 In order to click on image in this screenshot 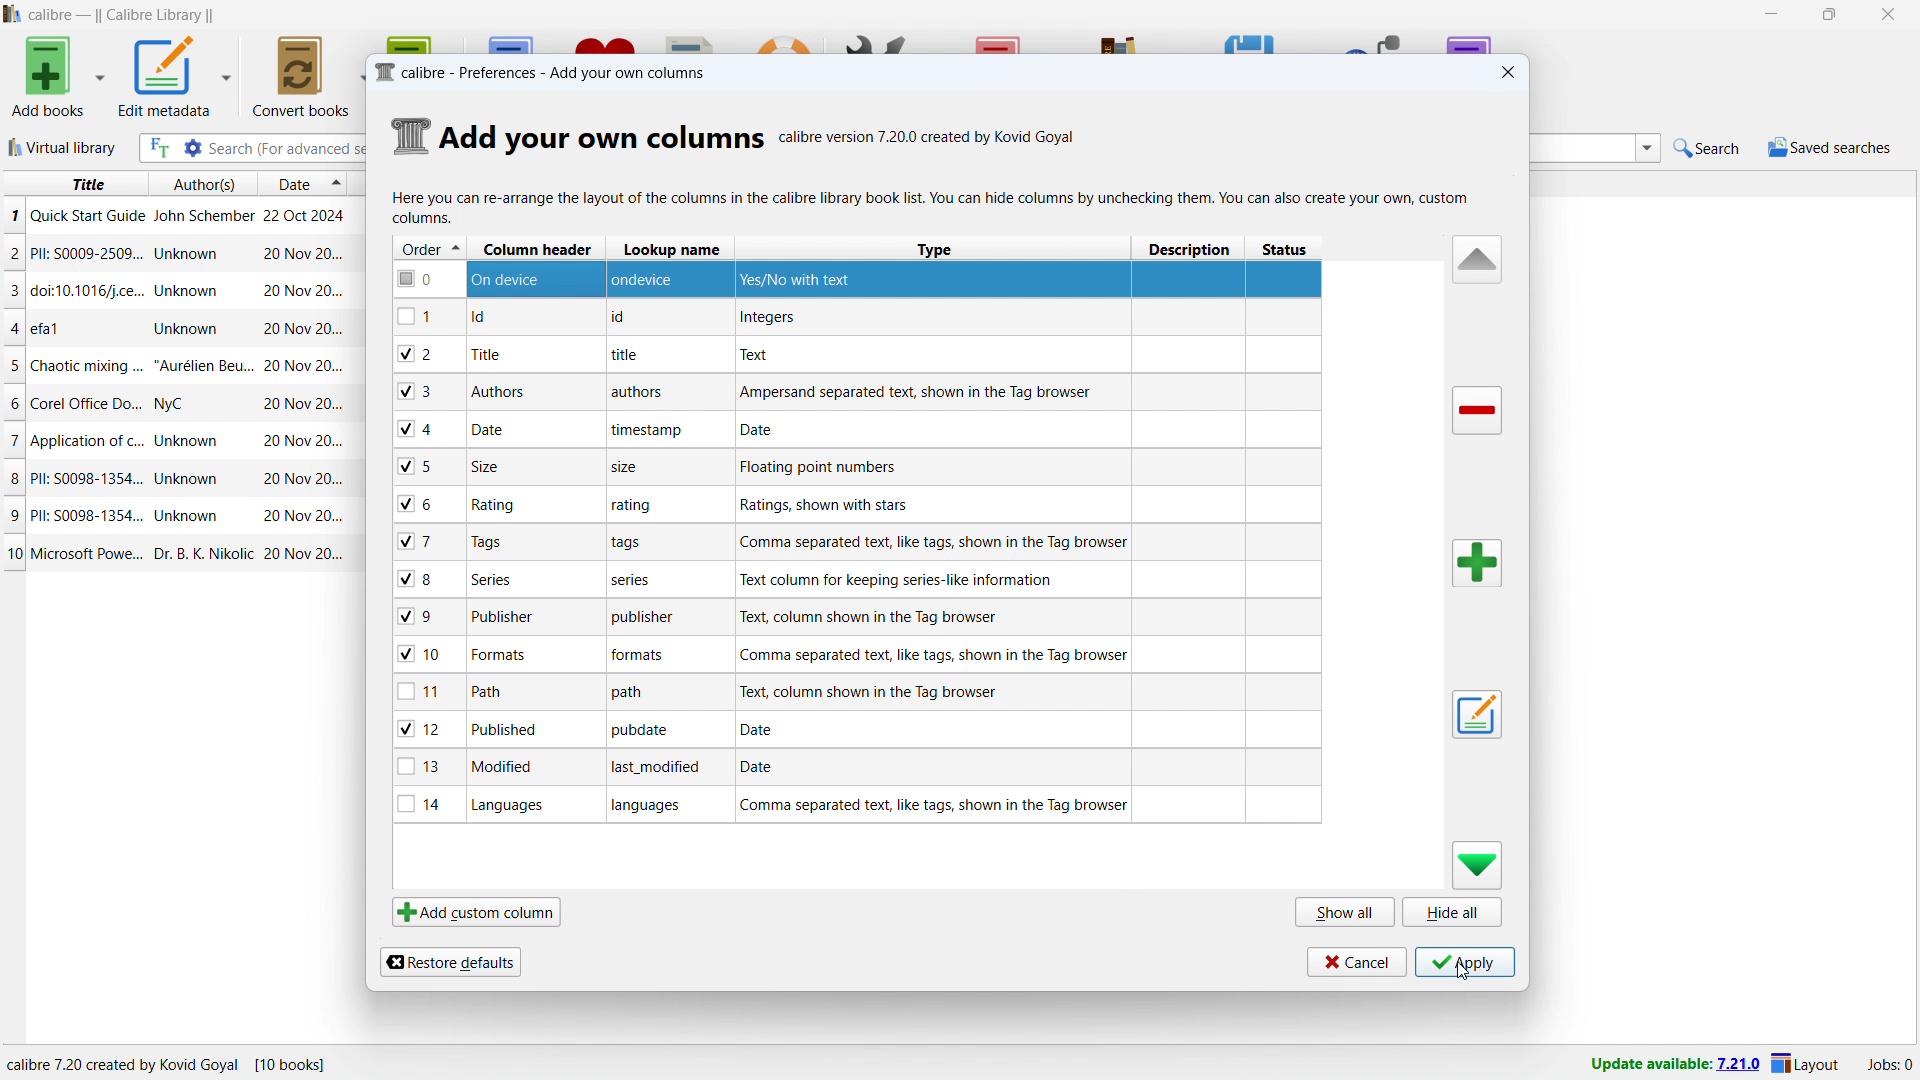, I will do `click(408, 133)`.